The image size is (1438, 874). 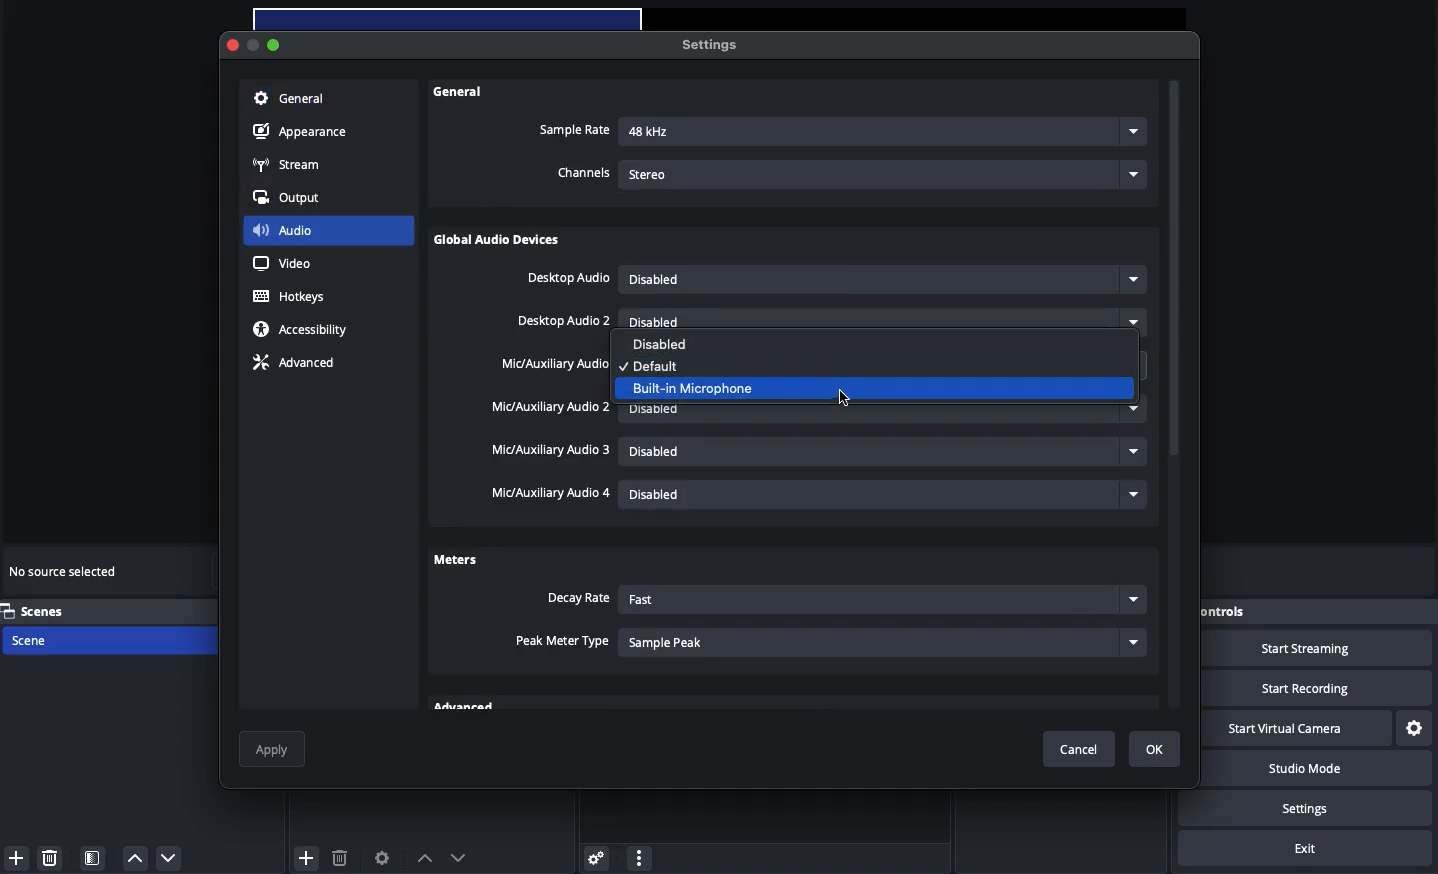 I want to click on Start recording, so click(x=1320, y=688).